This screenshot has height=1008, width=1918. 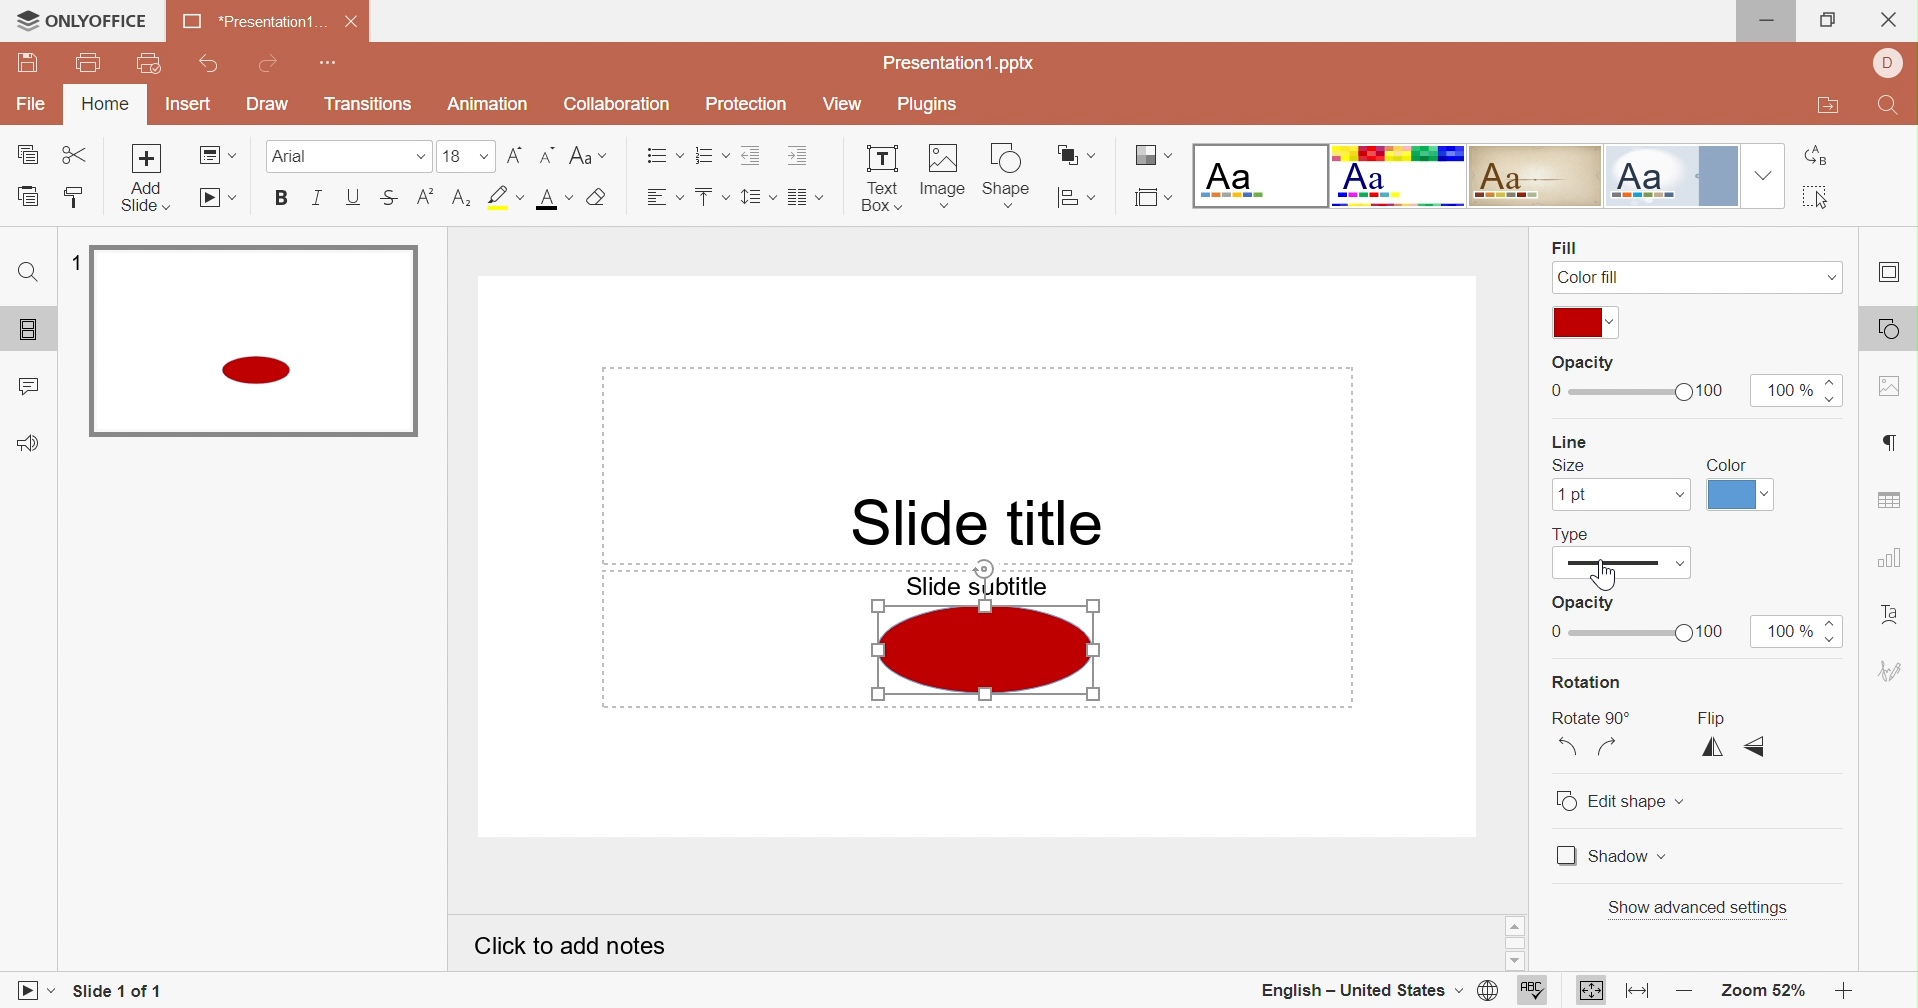 What do you see at coordinates (150, 64) in the screenshot?
I see `Quick print` at bounding box center [150, 64].